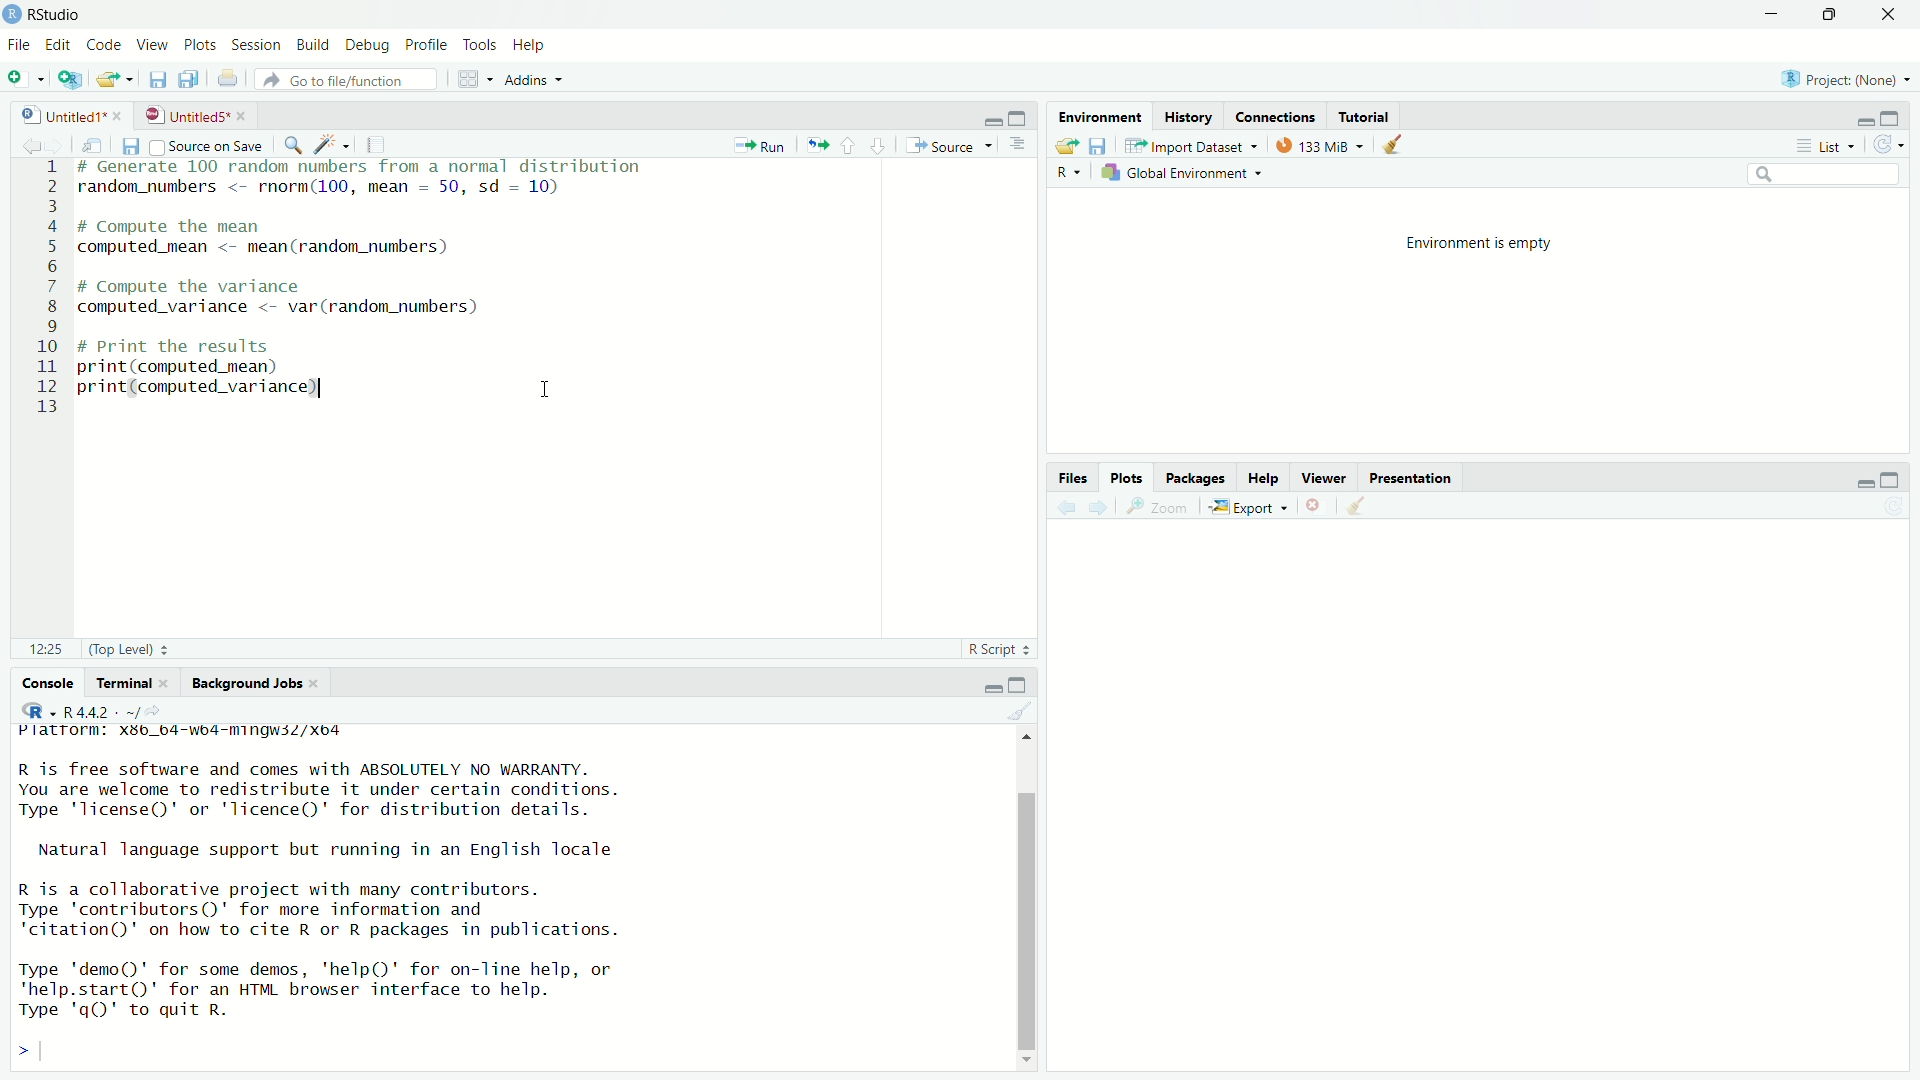 This screenshot has width=1920, height=1080. I want to click on plots, so click(202, 46).